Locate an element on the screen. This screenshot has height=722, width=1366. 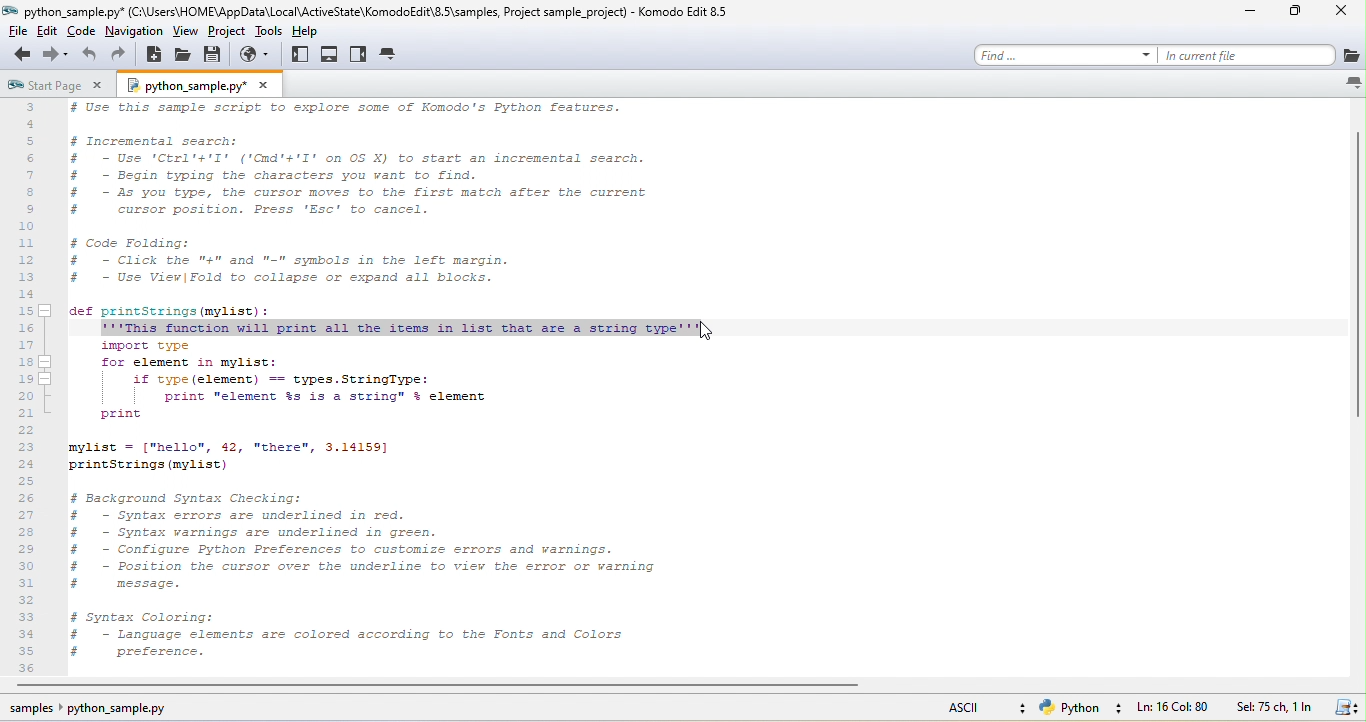
bottom pane is located at coordinates (331, 56).